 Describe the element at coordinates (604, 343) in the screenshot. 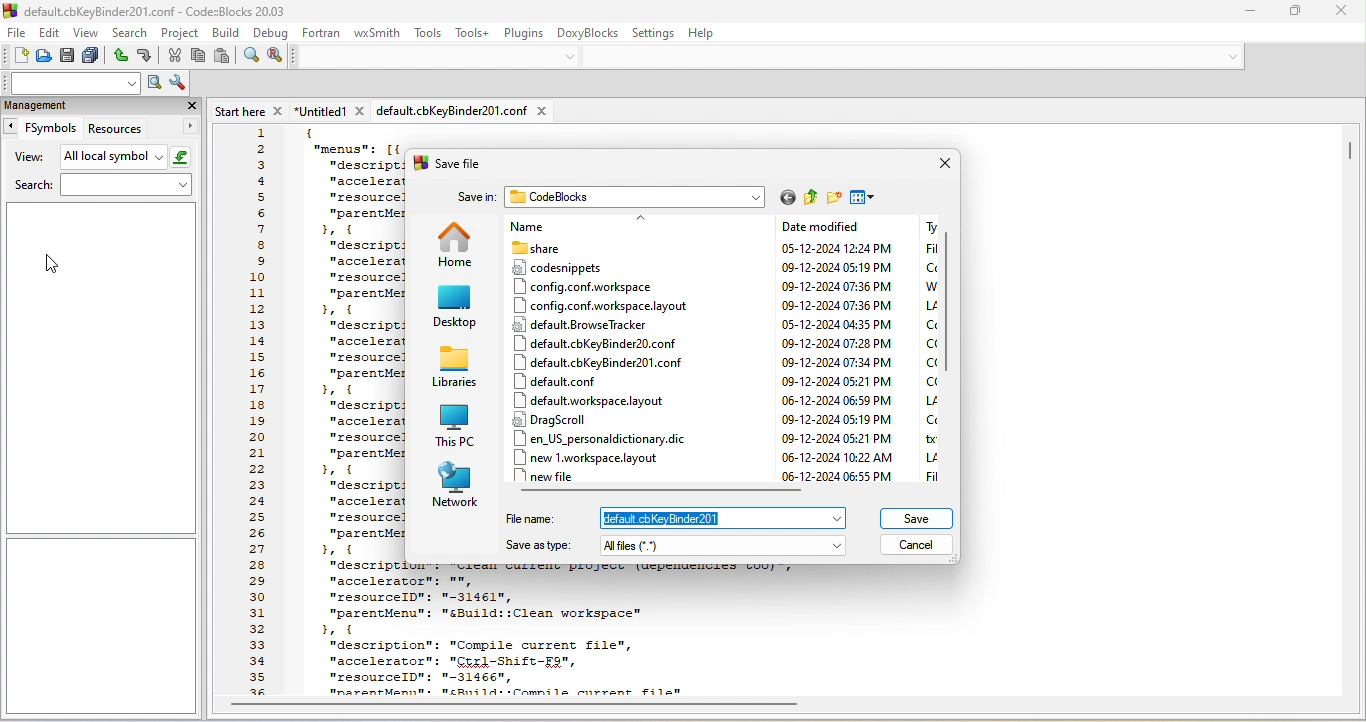

I see `default cbkey binder 20 conf` at that location.